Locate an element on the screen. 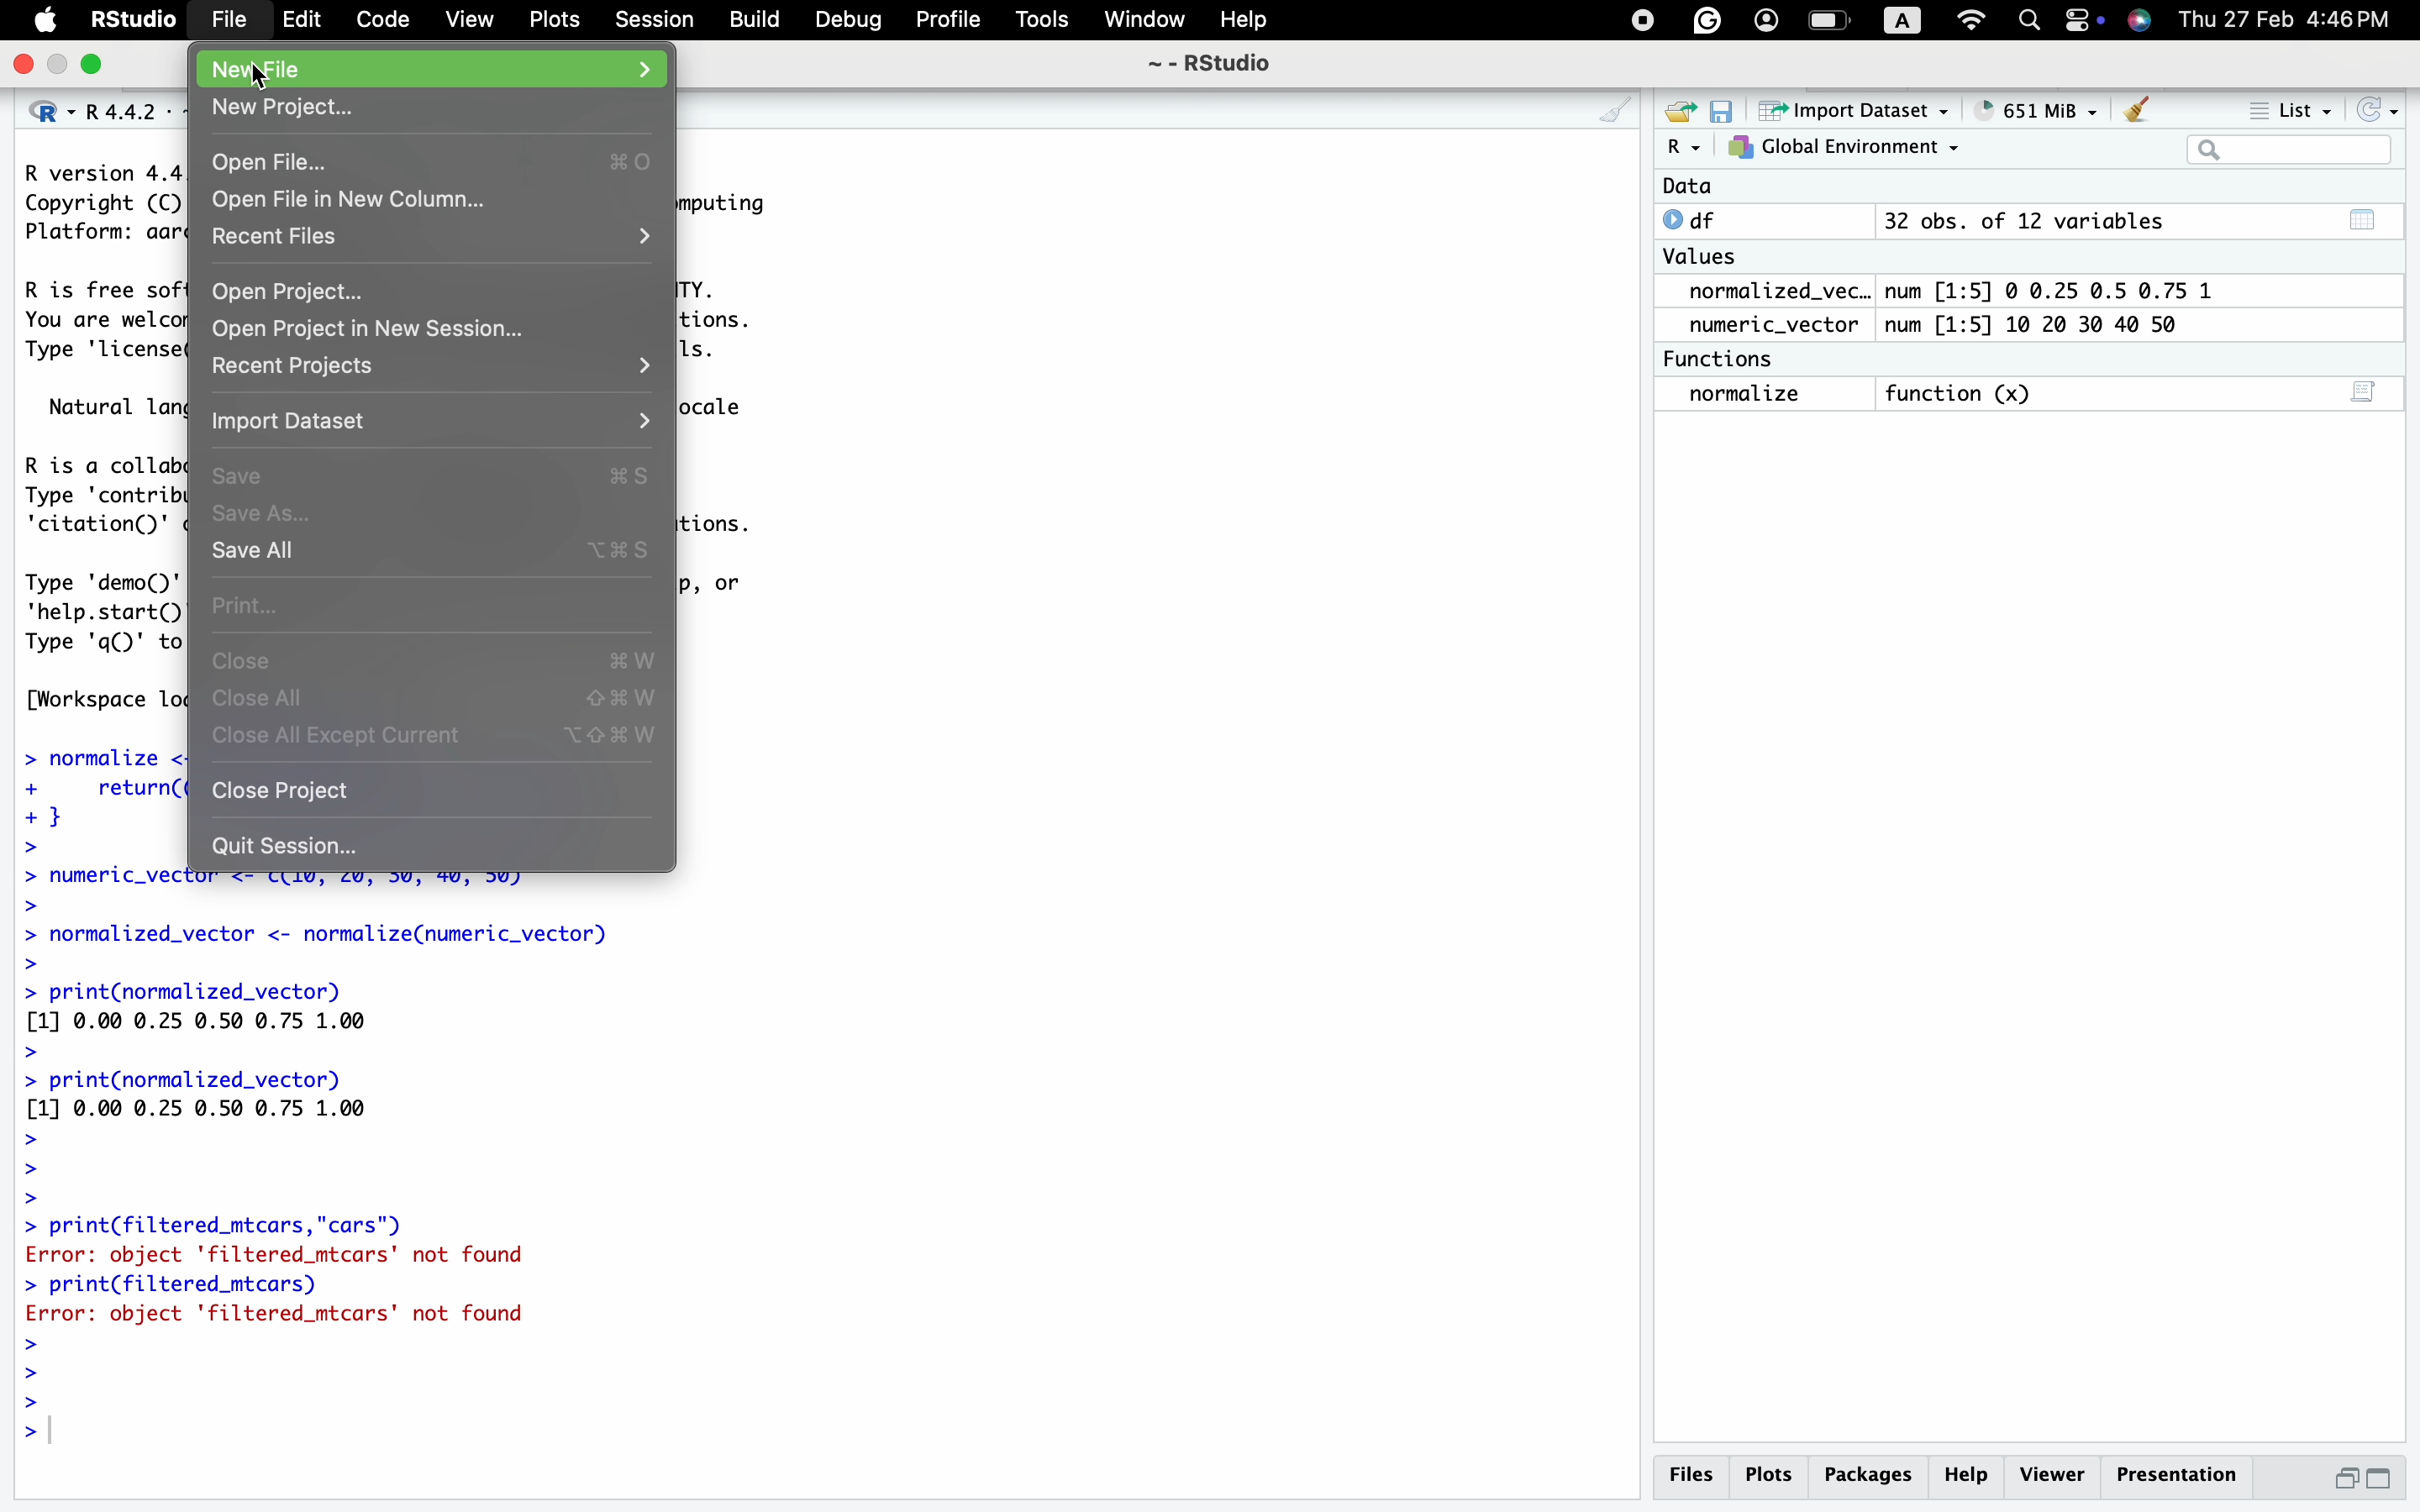  normalized_vec.. num [1:5] @ 0.25 0.5 0.75 1 is located at coordinates (1958, 290).